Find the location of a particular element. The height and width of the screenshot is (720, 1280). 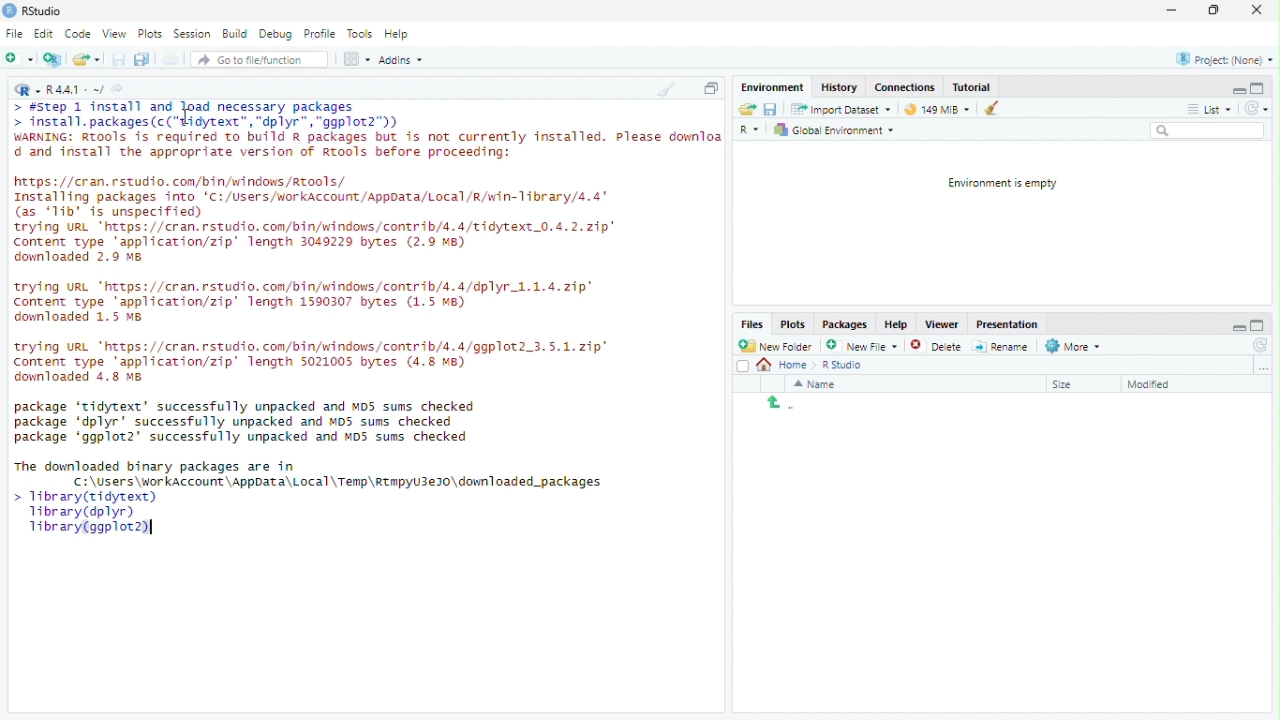

Import Dataset is located at coordinates (844, 110).